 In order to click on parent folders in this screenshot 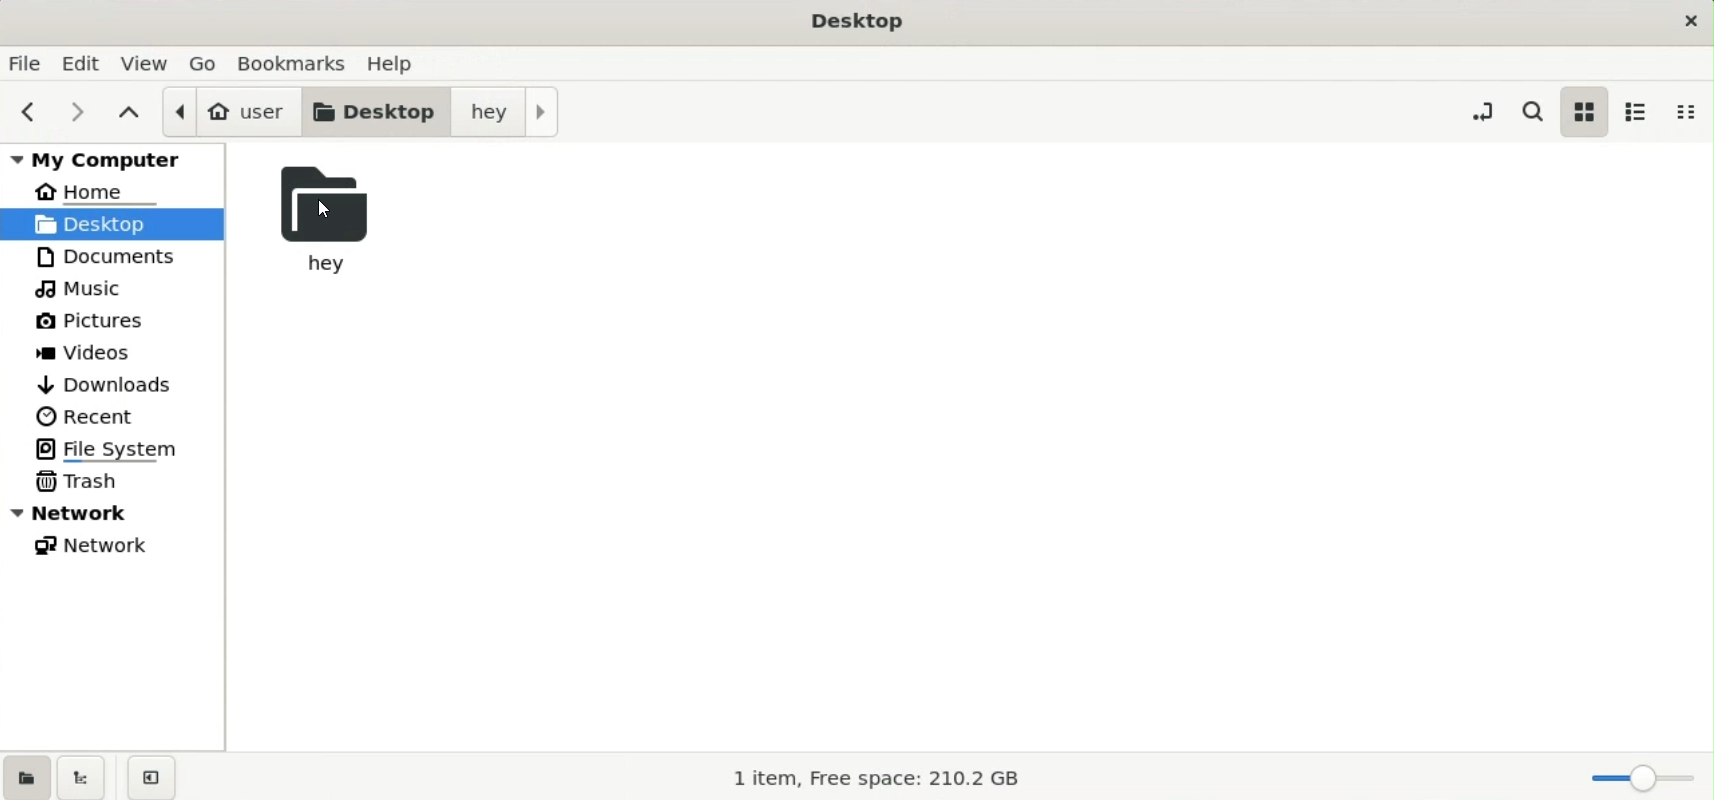, I will do `click(128, 111)`.